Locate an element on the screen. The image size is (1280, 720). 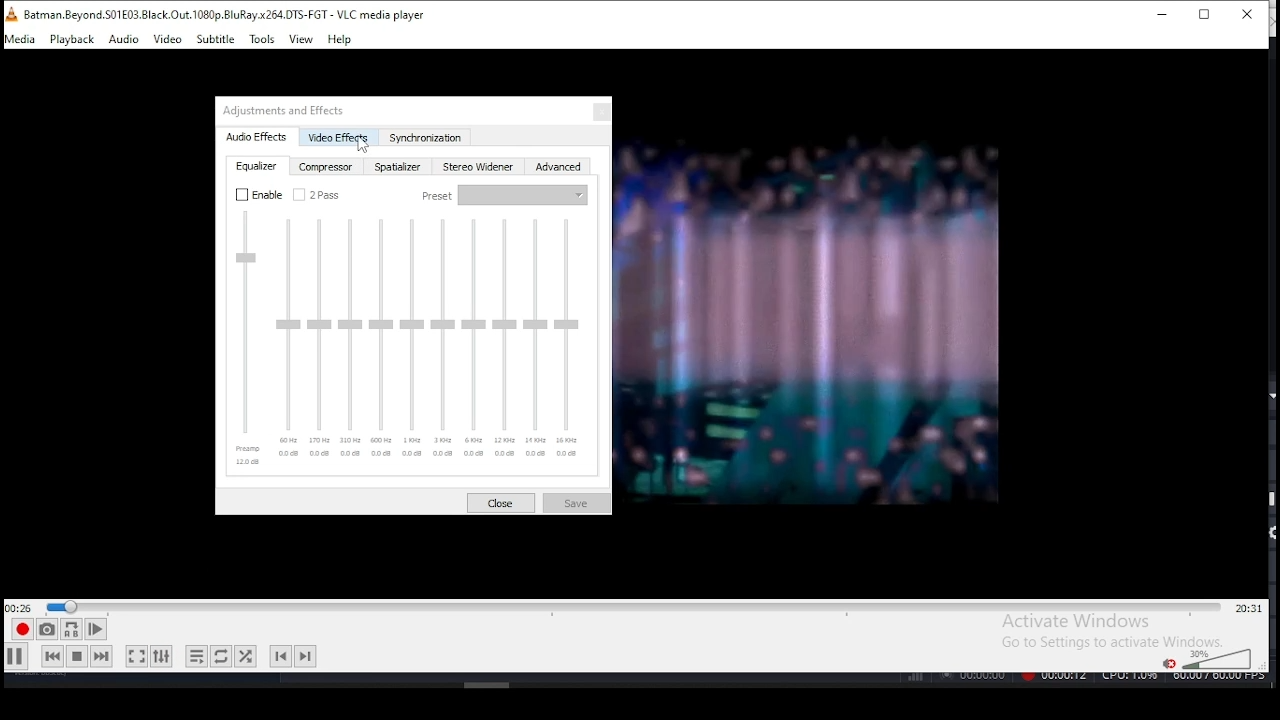
subtitle is located at coordinates (216, 40).